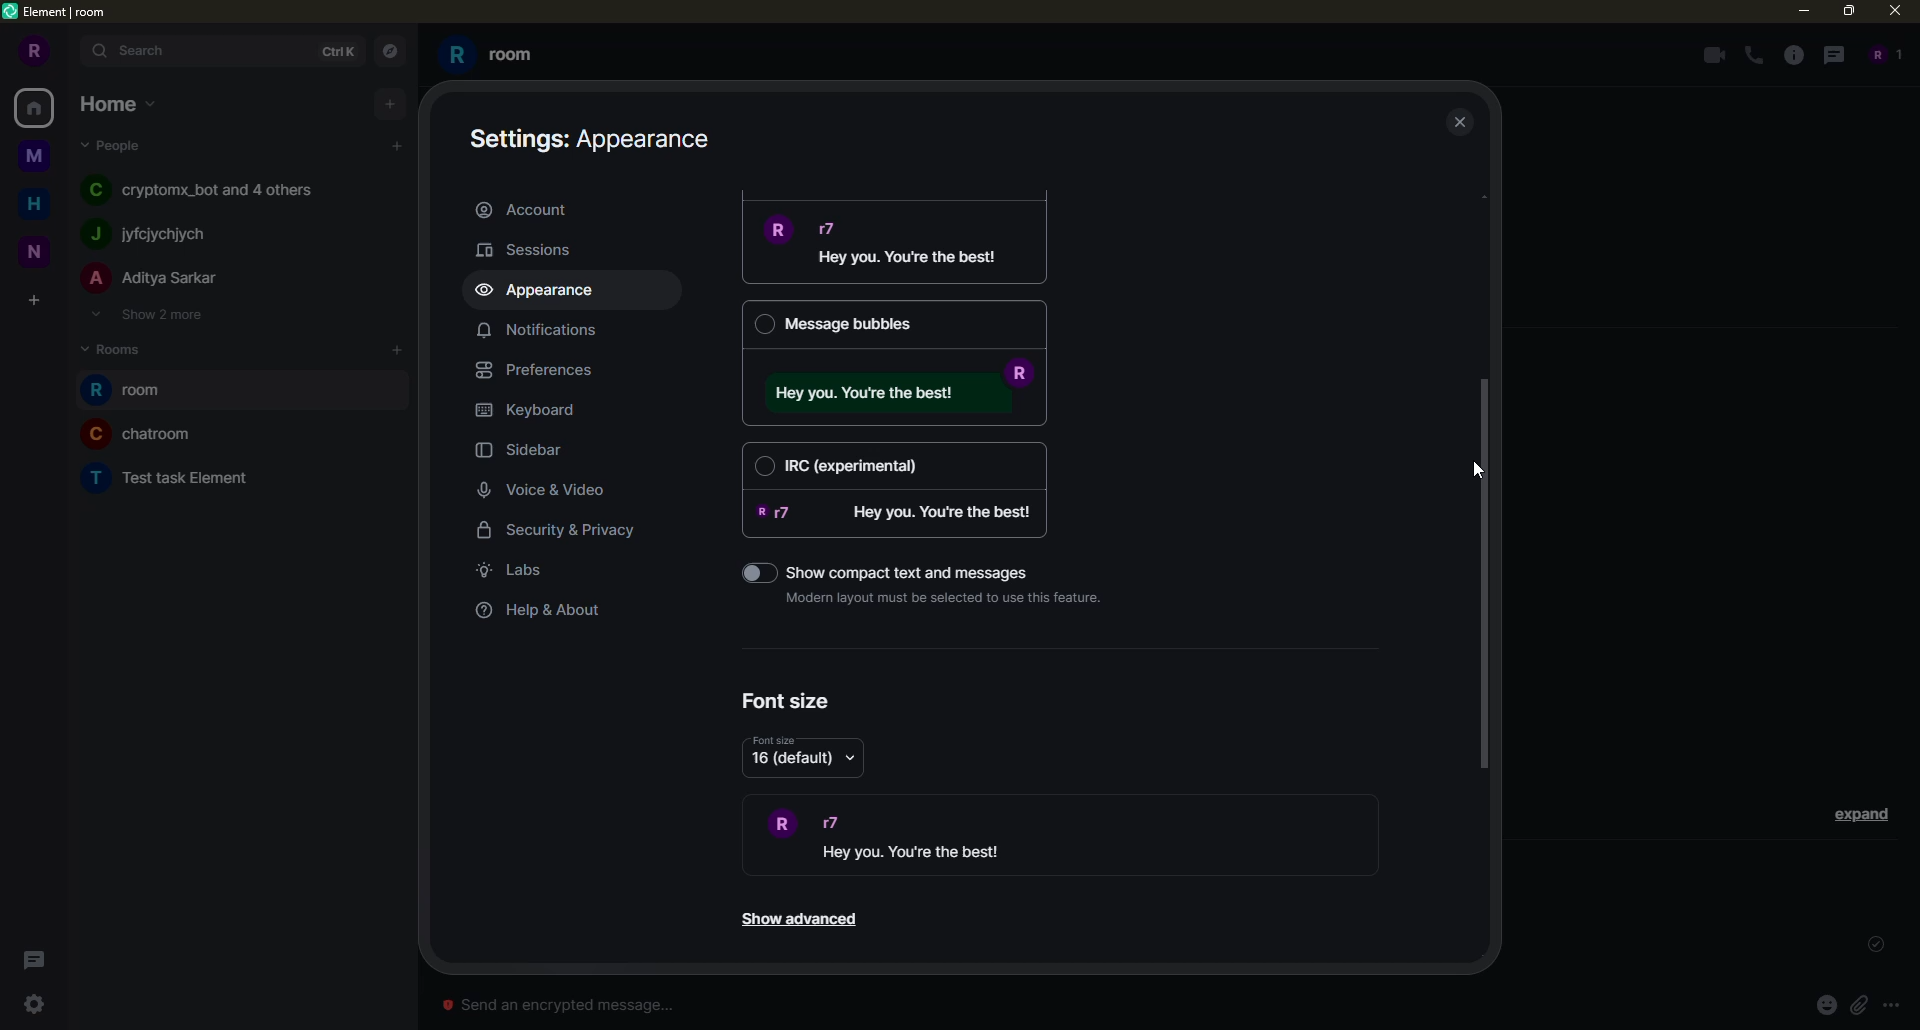  What do you see at coordinates (541, 611) in the screenshot?
I see `help & about` at bounding box center [541, 611].